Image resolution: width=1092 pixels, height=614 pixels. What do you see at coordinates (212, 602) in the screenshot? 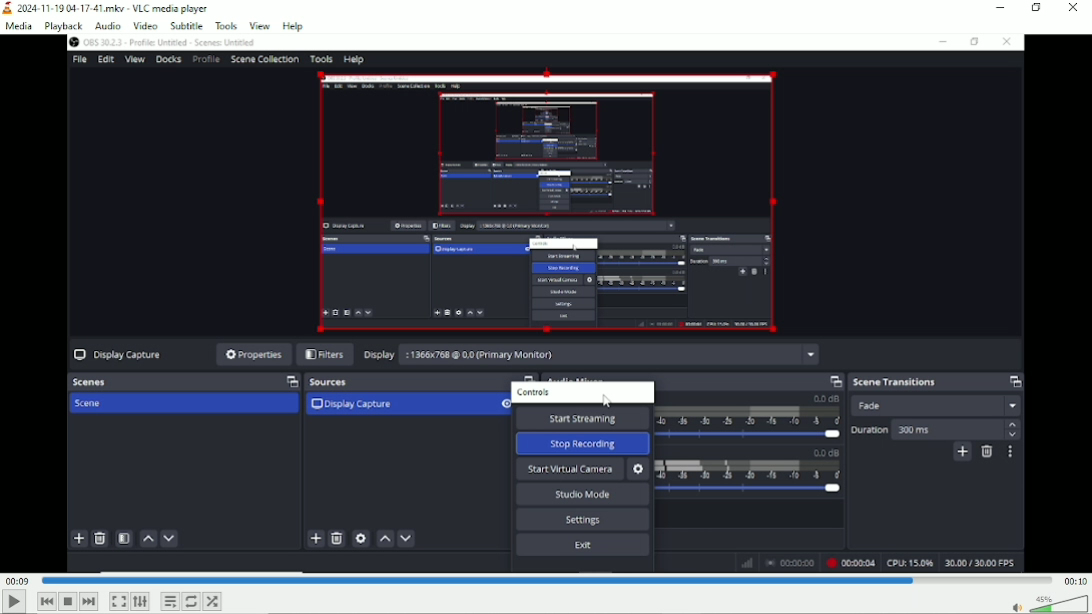
I see `random` at bounding box center [212, 602].